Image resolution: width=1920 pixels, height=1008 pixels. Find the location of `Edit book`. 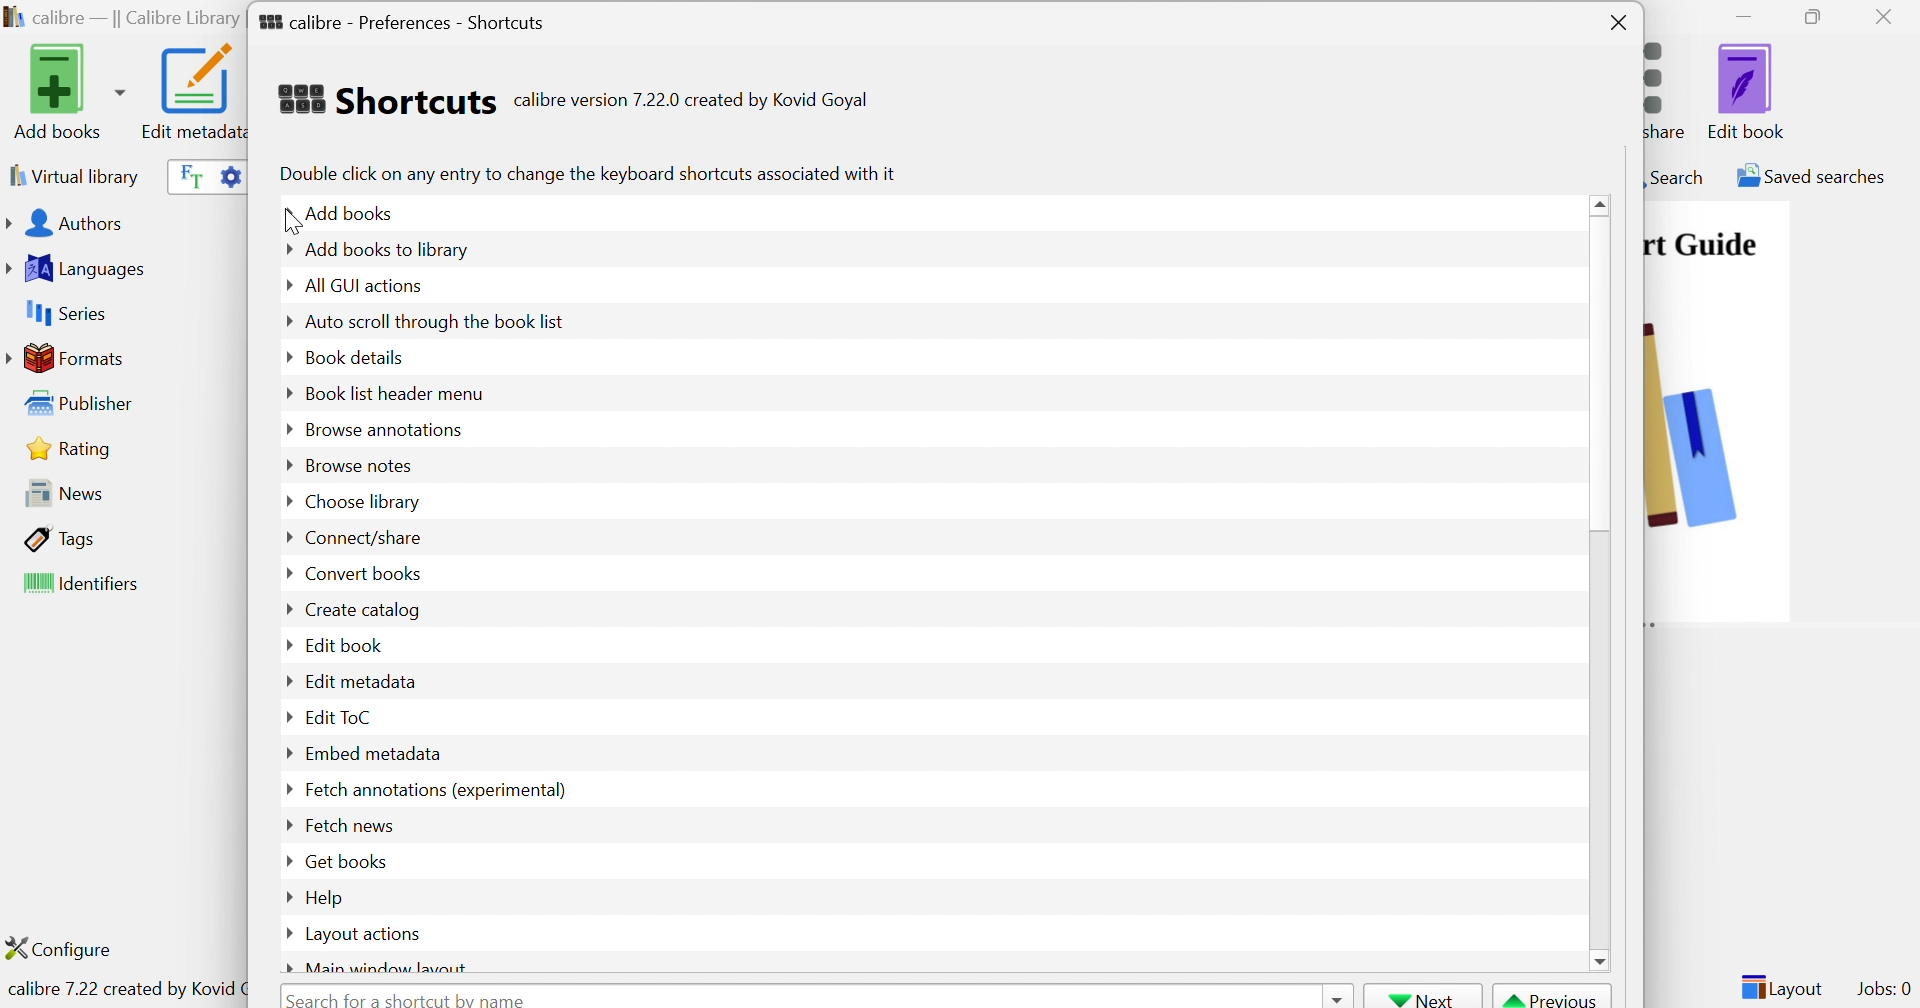

Edit book is located at coordinates (1747, 91).